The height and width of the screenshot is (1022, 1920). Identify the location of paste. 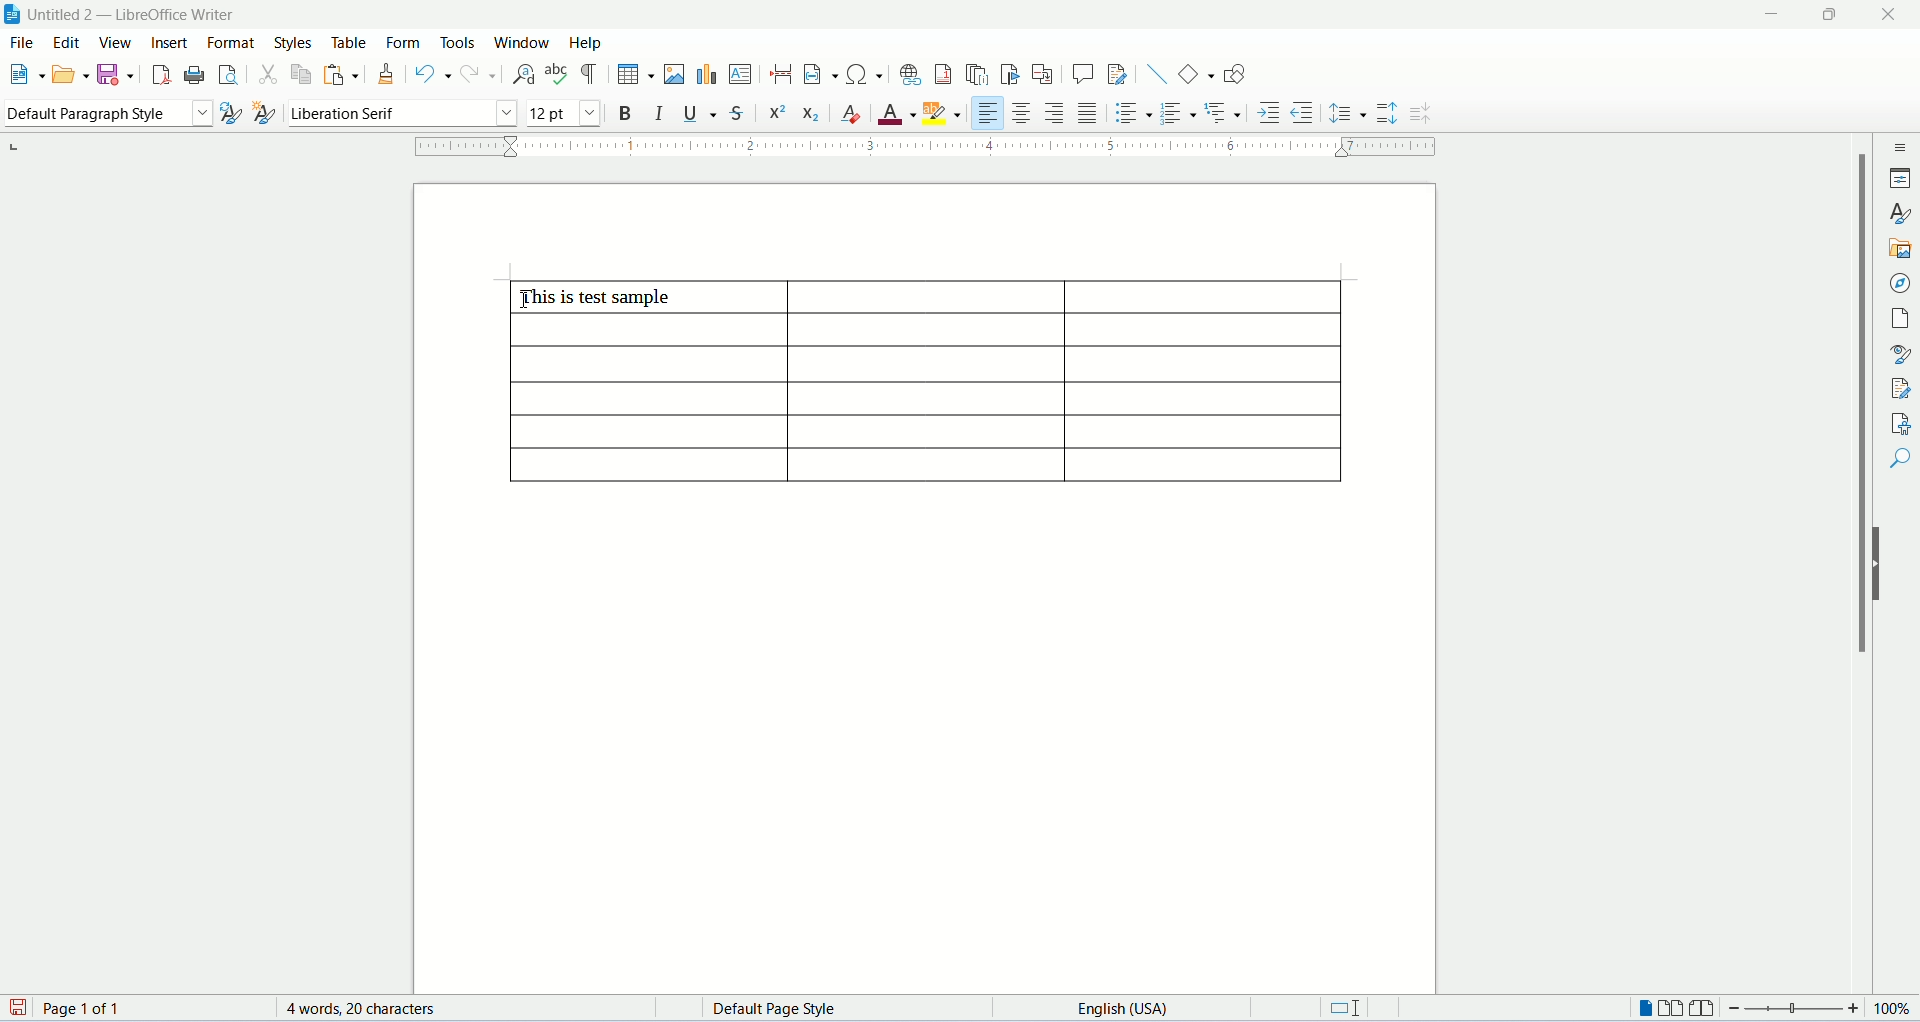
(337, 76).